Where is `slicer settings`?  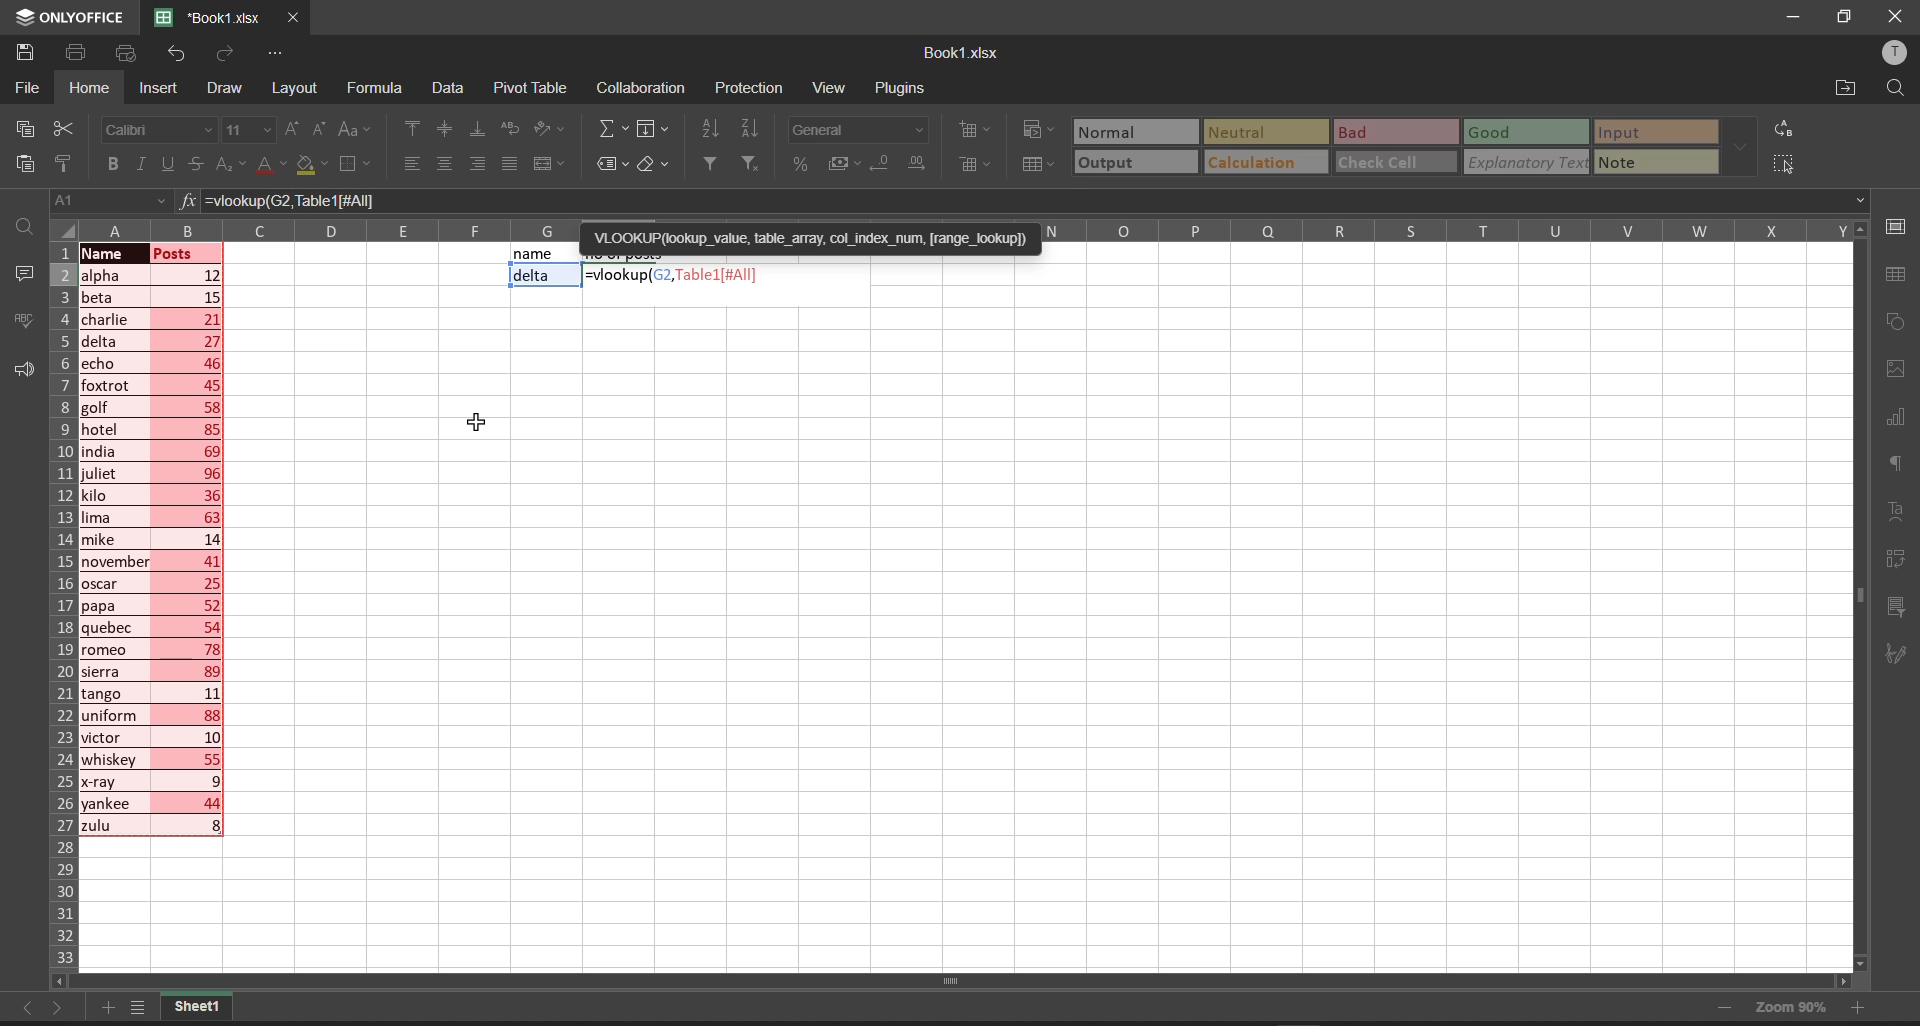
slicer settings is located at coordinates (1906, 602).